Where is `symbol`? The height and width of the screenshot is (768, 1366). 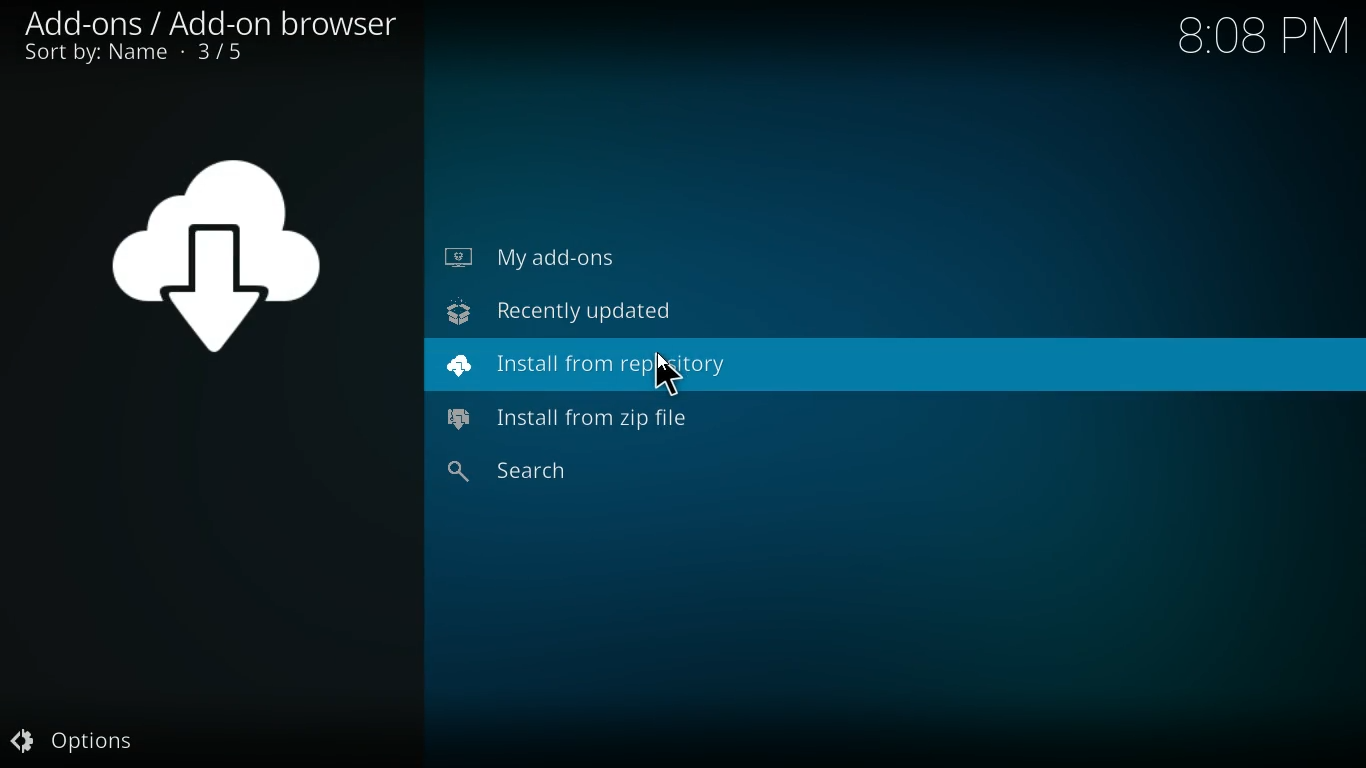 symbol is located at coordinates (218, 247).